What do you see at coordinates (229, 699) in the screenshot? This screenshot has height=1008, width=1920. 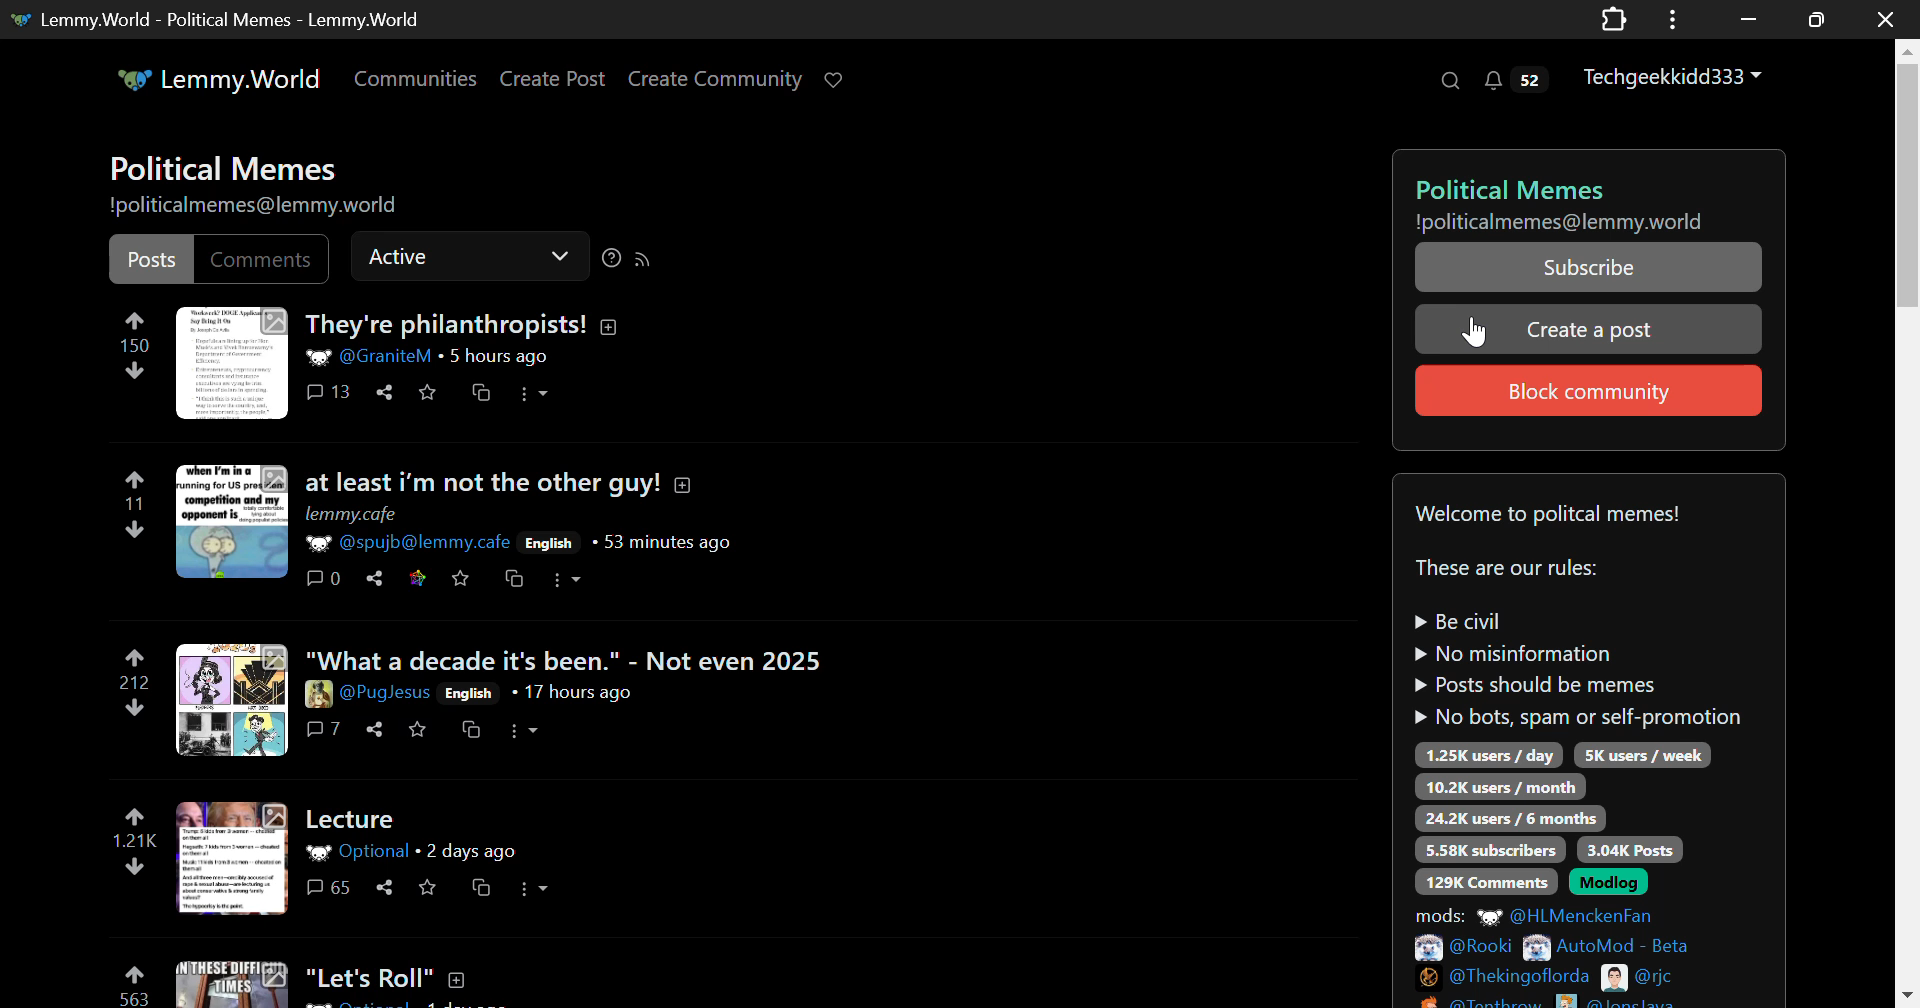 I see `Post Media` at bounding box center [229, 699].